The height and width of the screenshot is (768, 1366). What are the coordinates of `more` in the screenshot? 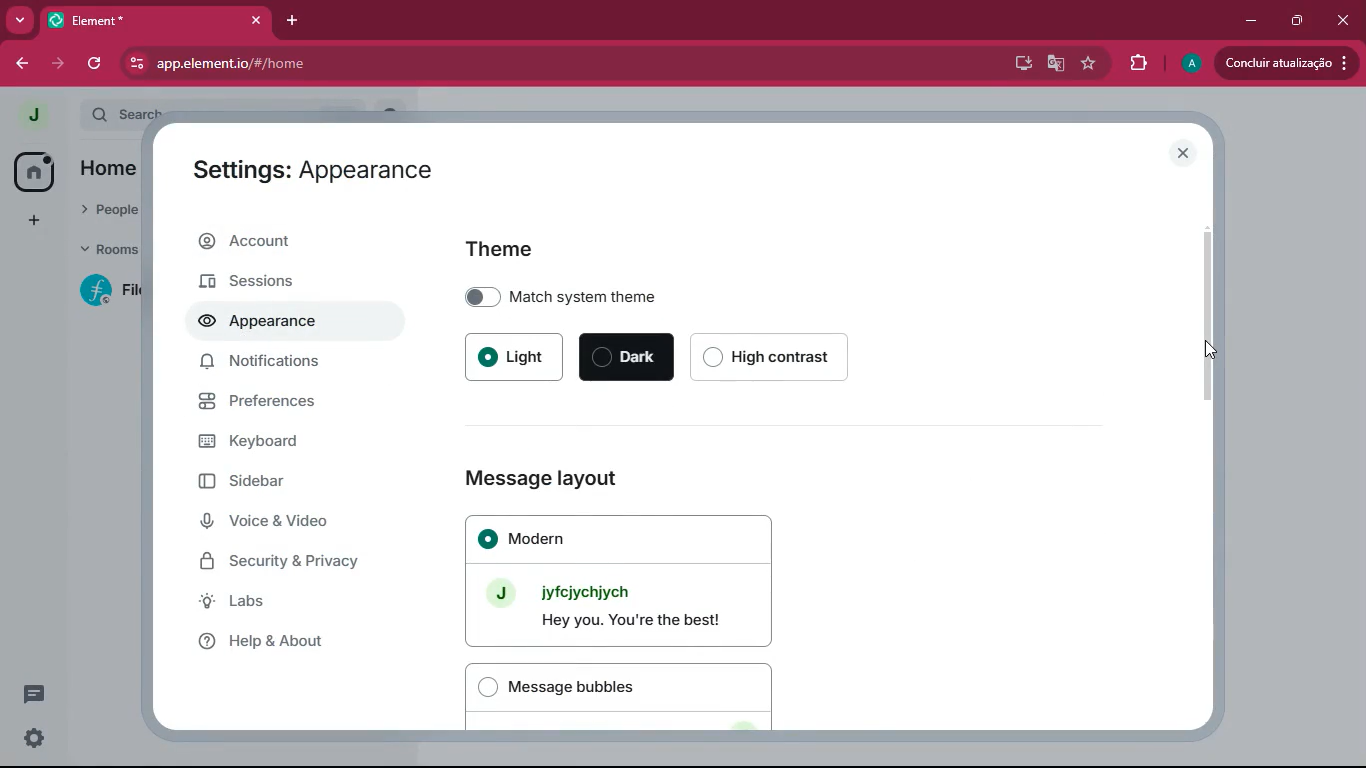 It's located at (20, 19).